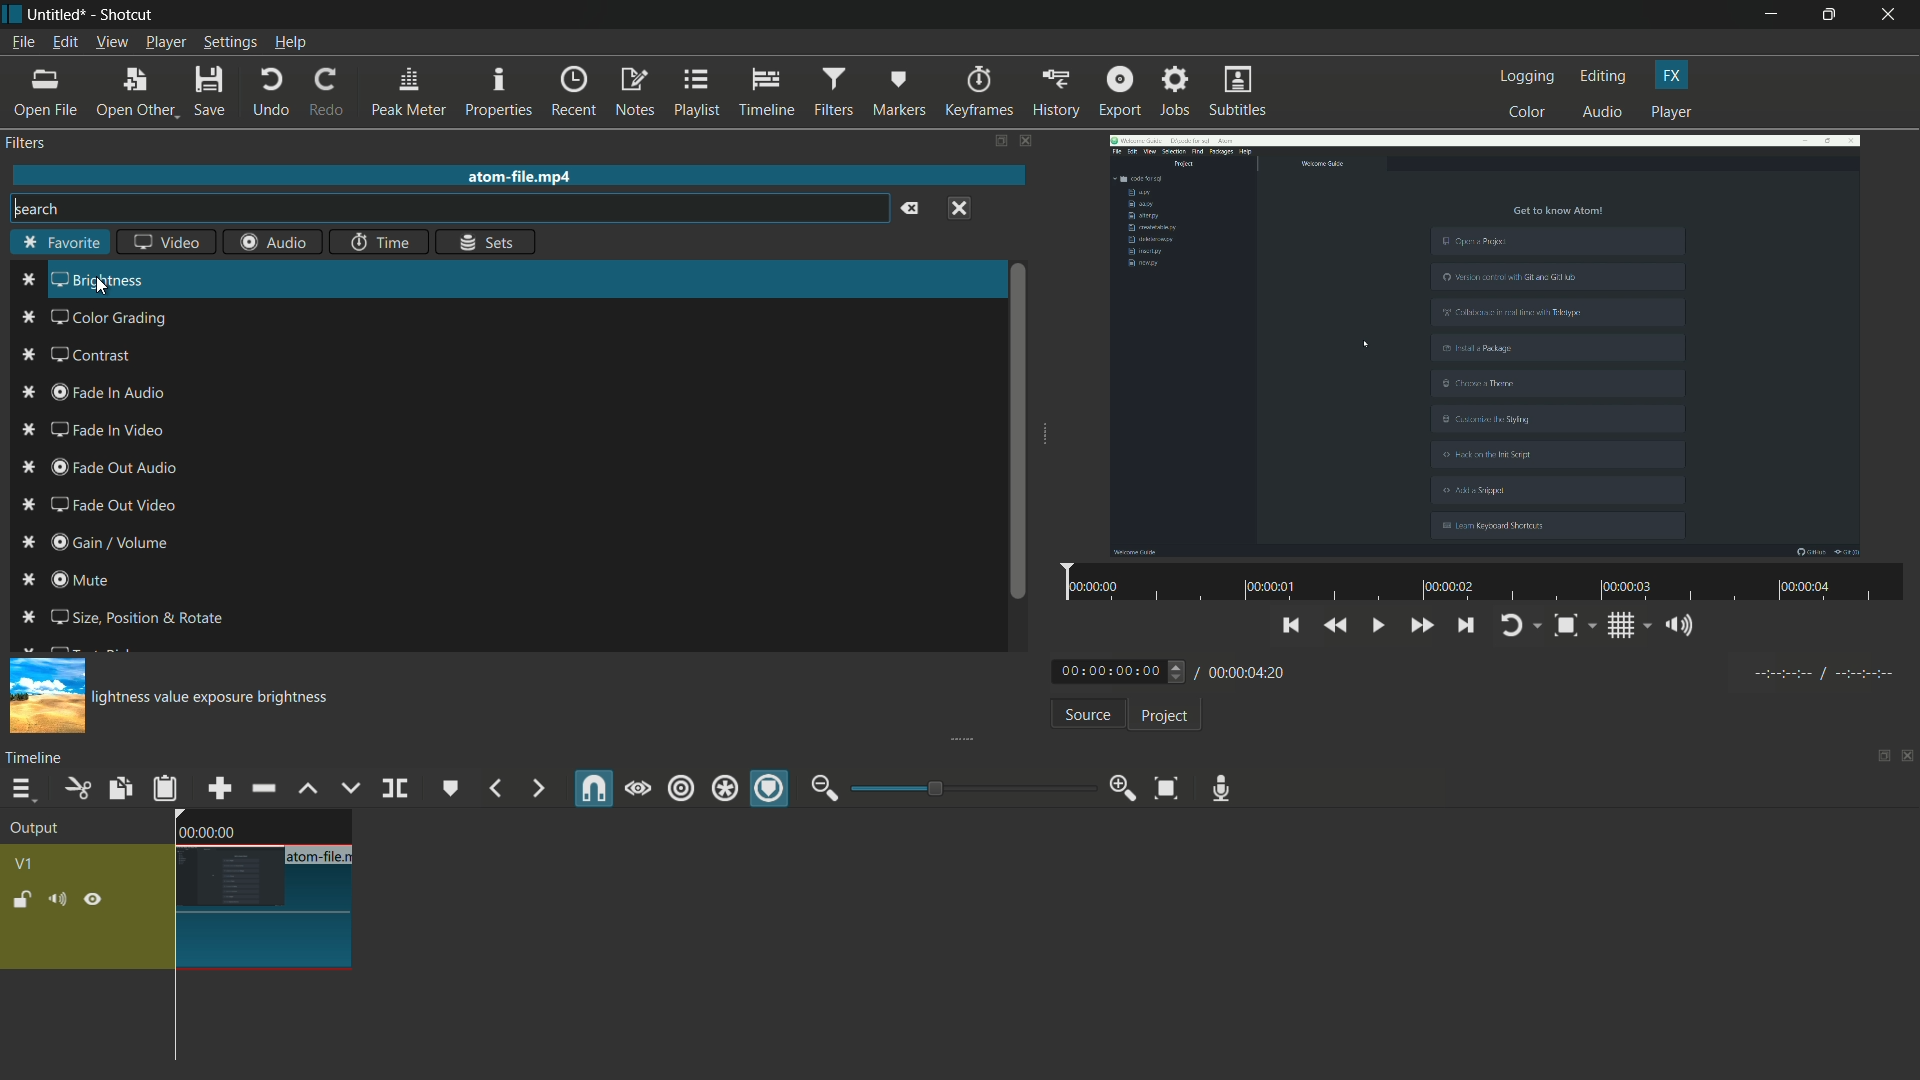  What do you see at coordinates (451, 788) in the screenshot?
I see `create/edit marker` at bounding box center [451, 788].